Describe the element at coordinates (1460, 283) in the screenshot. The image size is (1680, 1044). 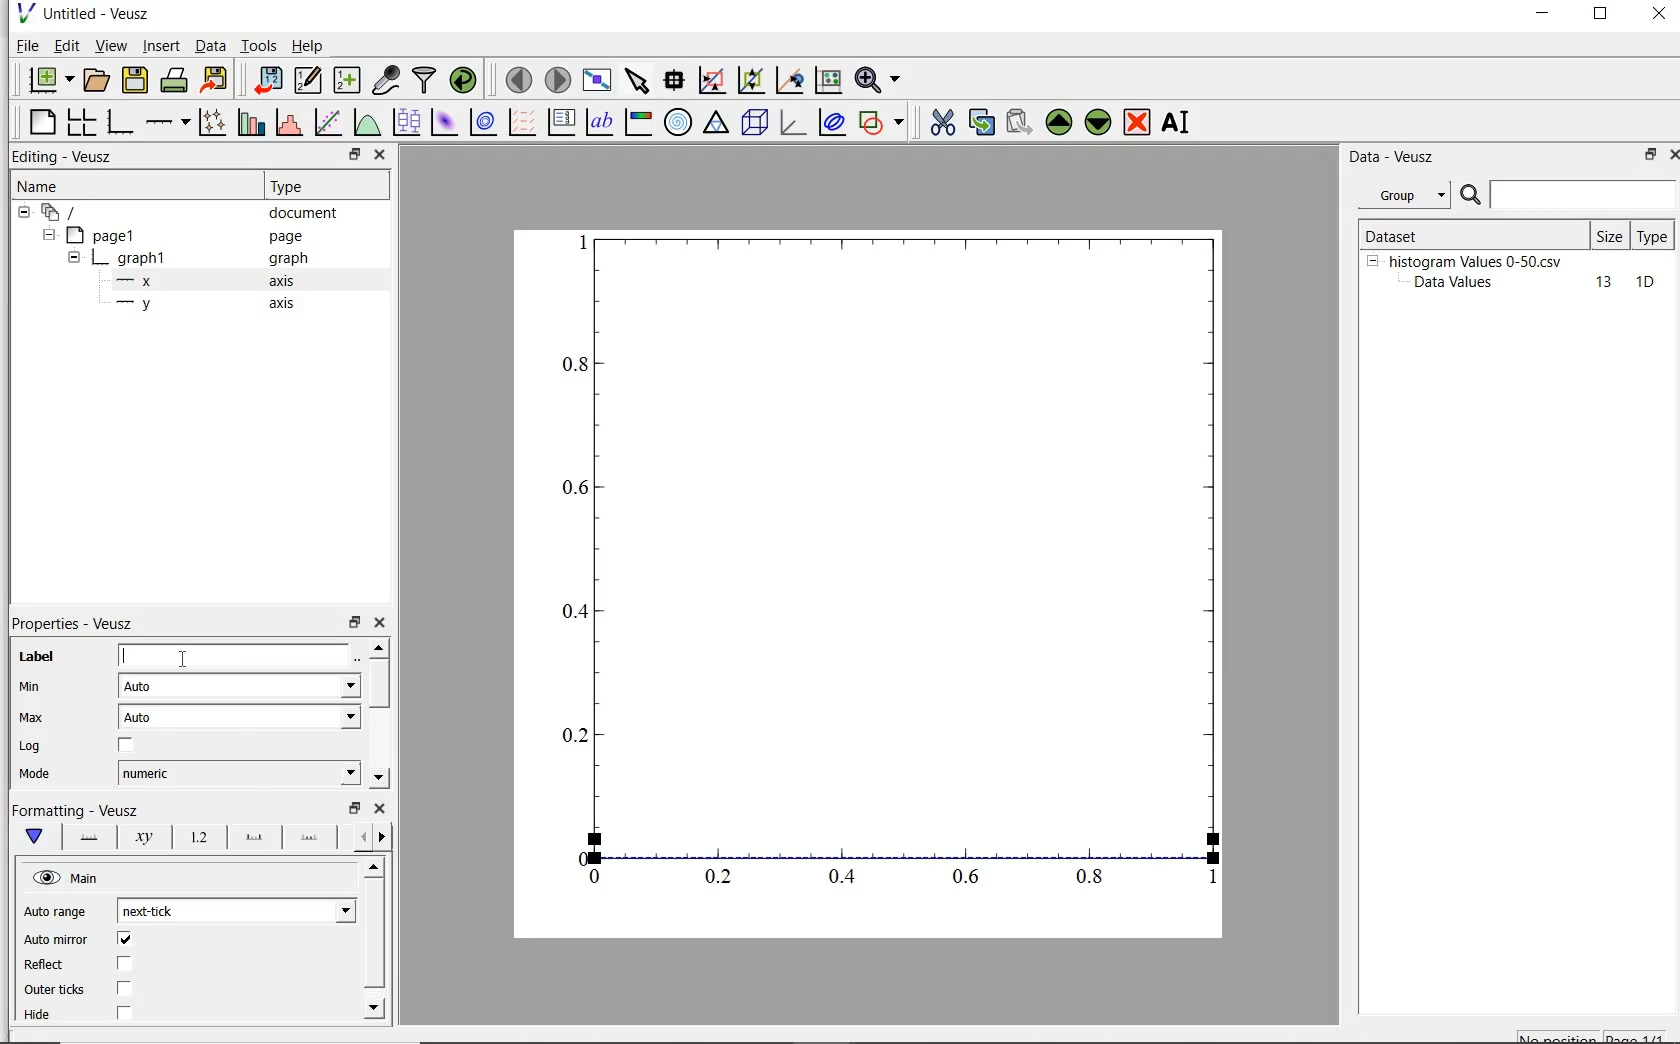
I see `Data Values` at that location.